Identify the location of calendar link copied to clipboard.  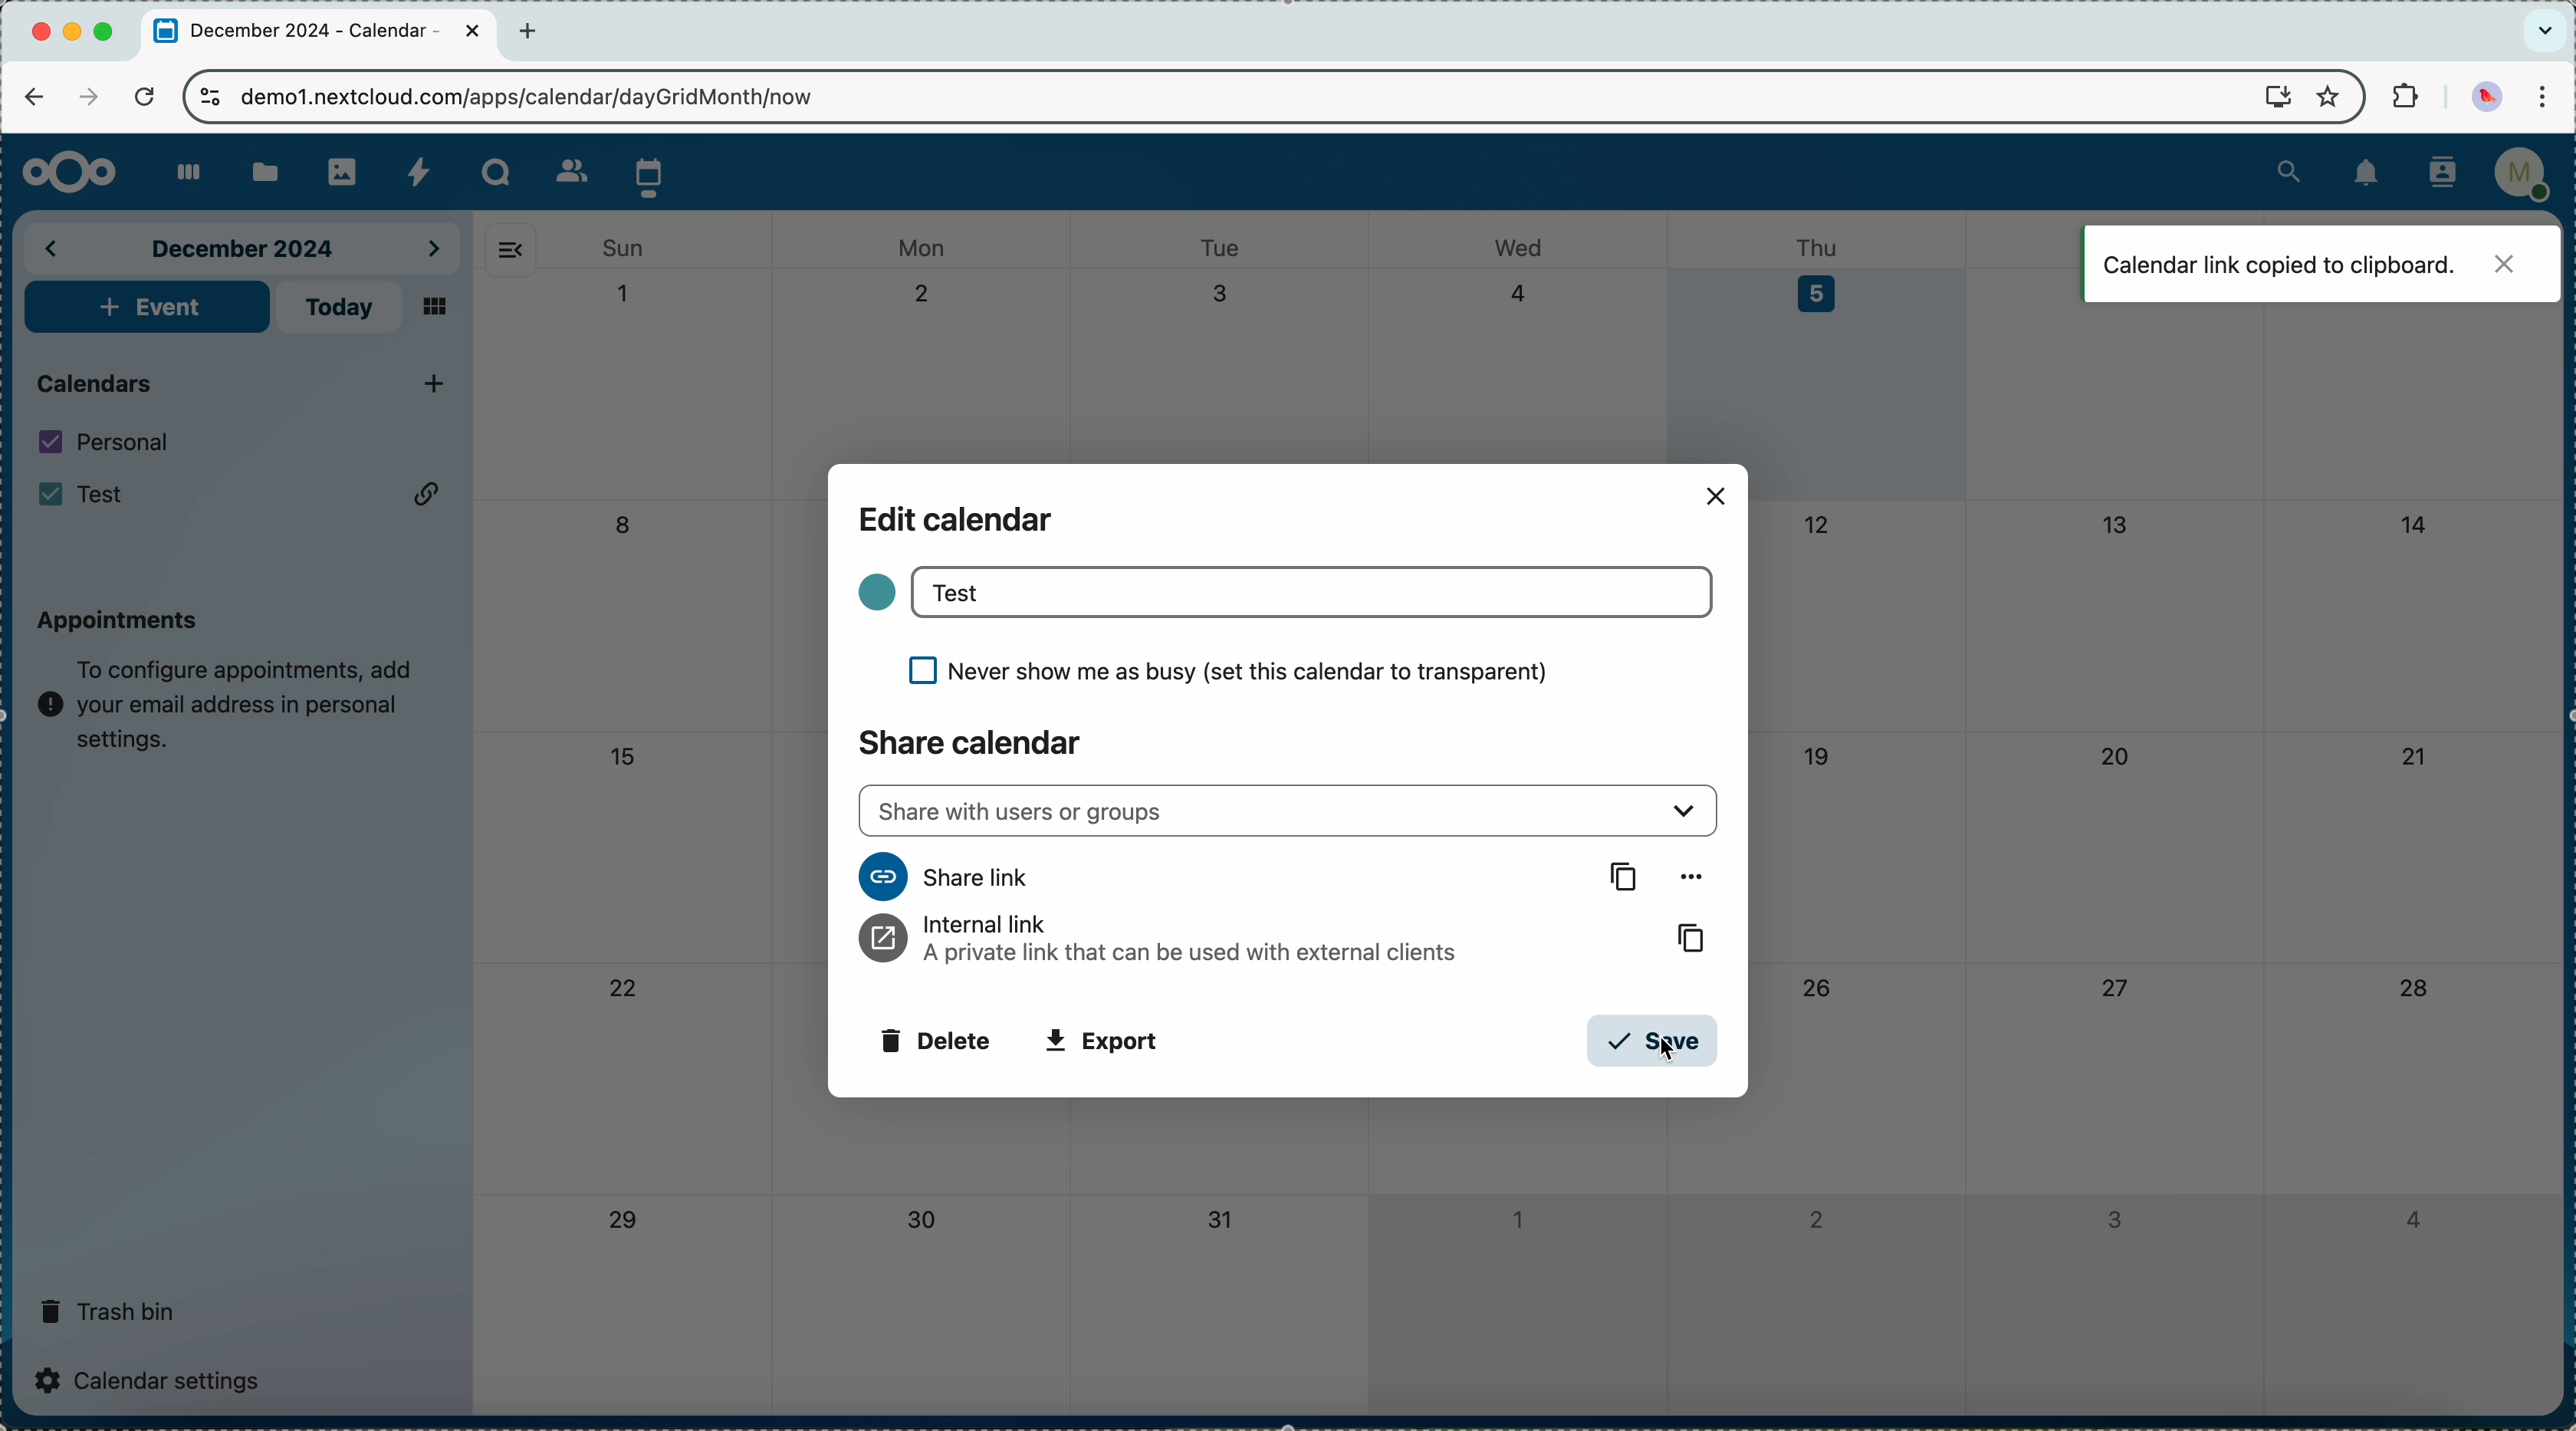
(2320, 263).